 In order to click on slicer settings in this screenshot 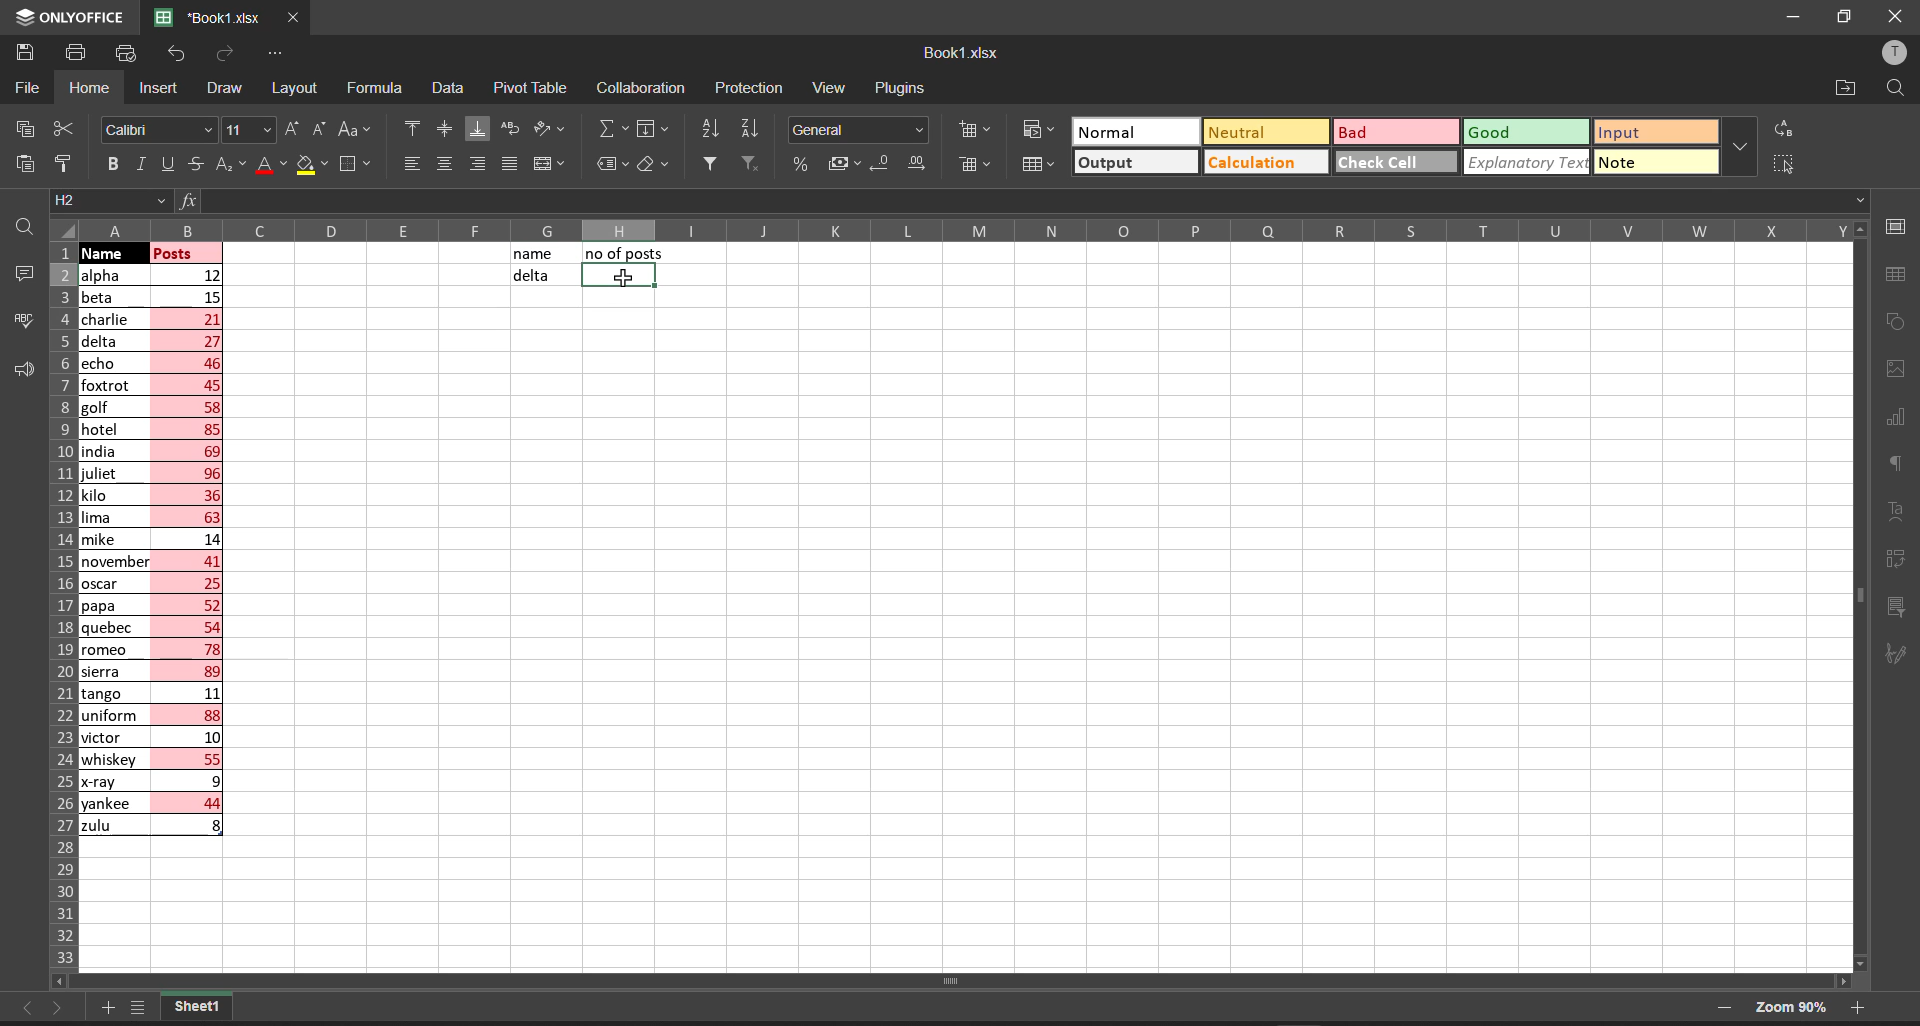, I will do `click(1906, 602)`.